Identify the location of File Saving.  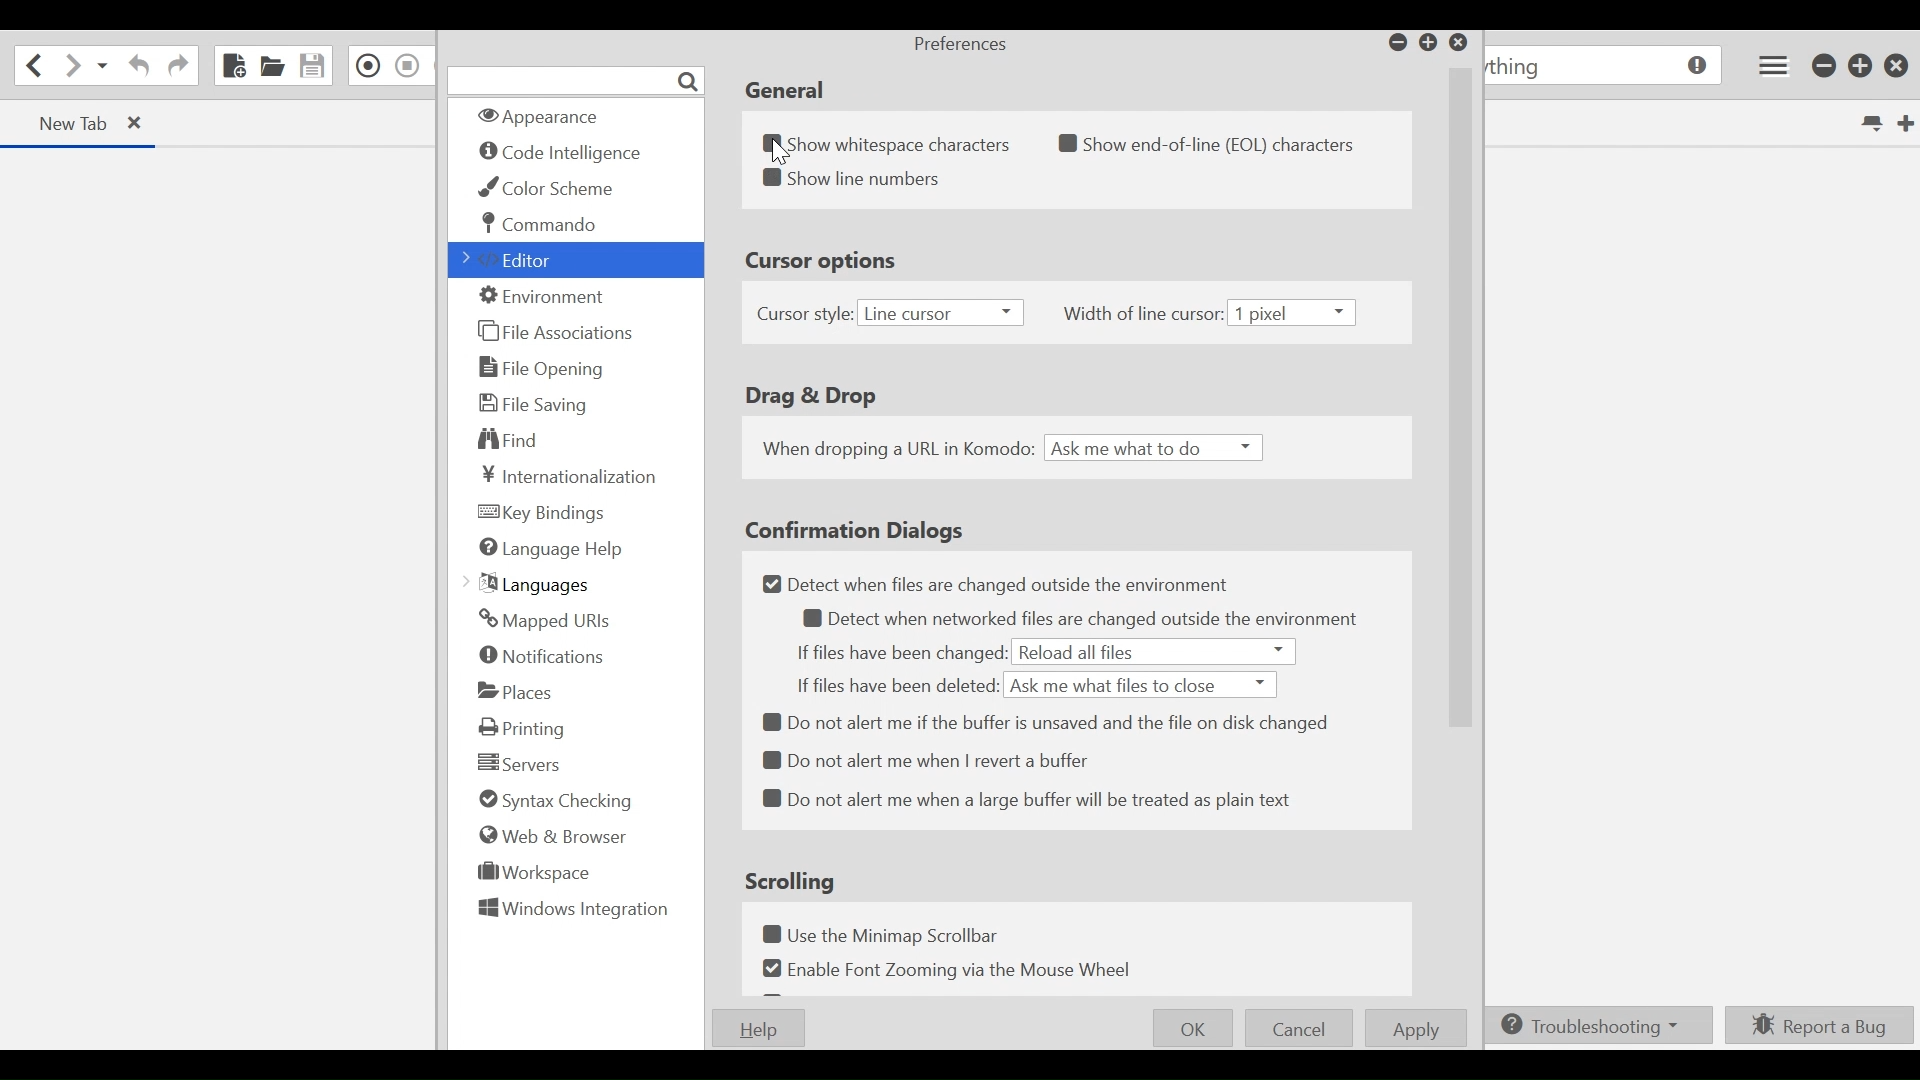
(532, 403).